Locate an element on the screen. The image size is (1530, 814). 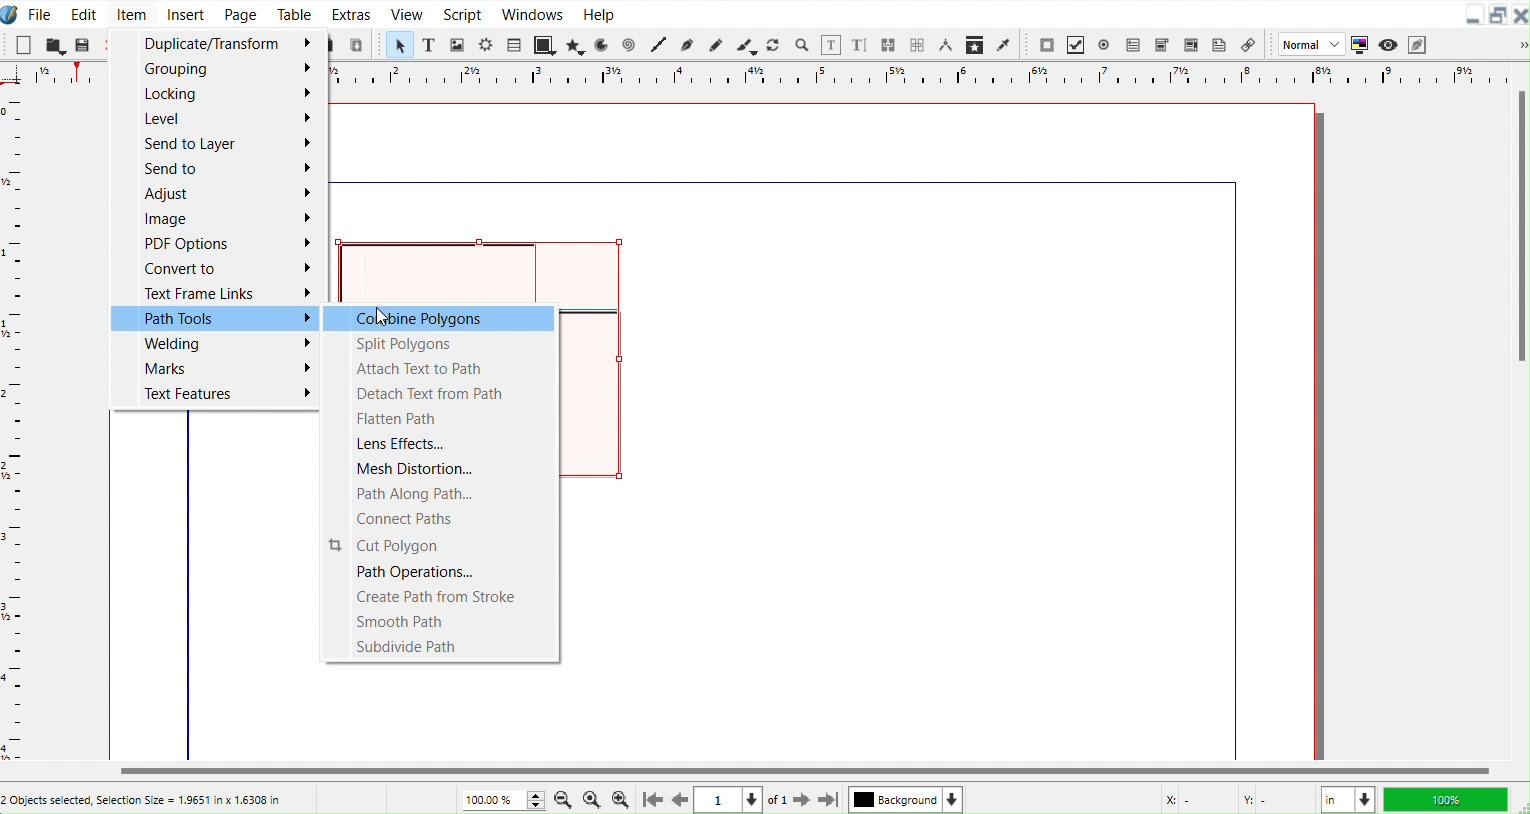
Create Path from Stroke is located at coordinates (443, 598).